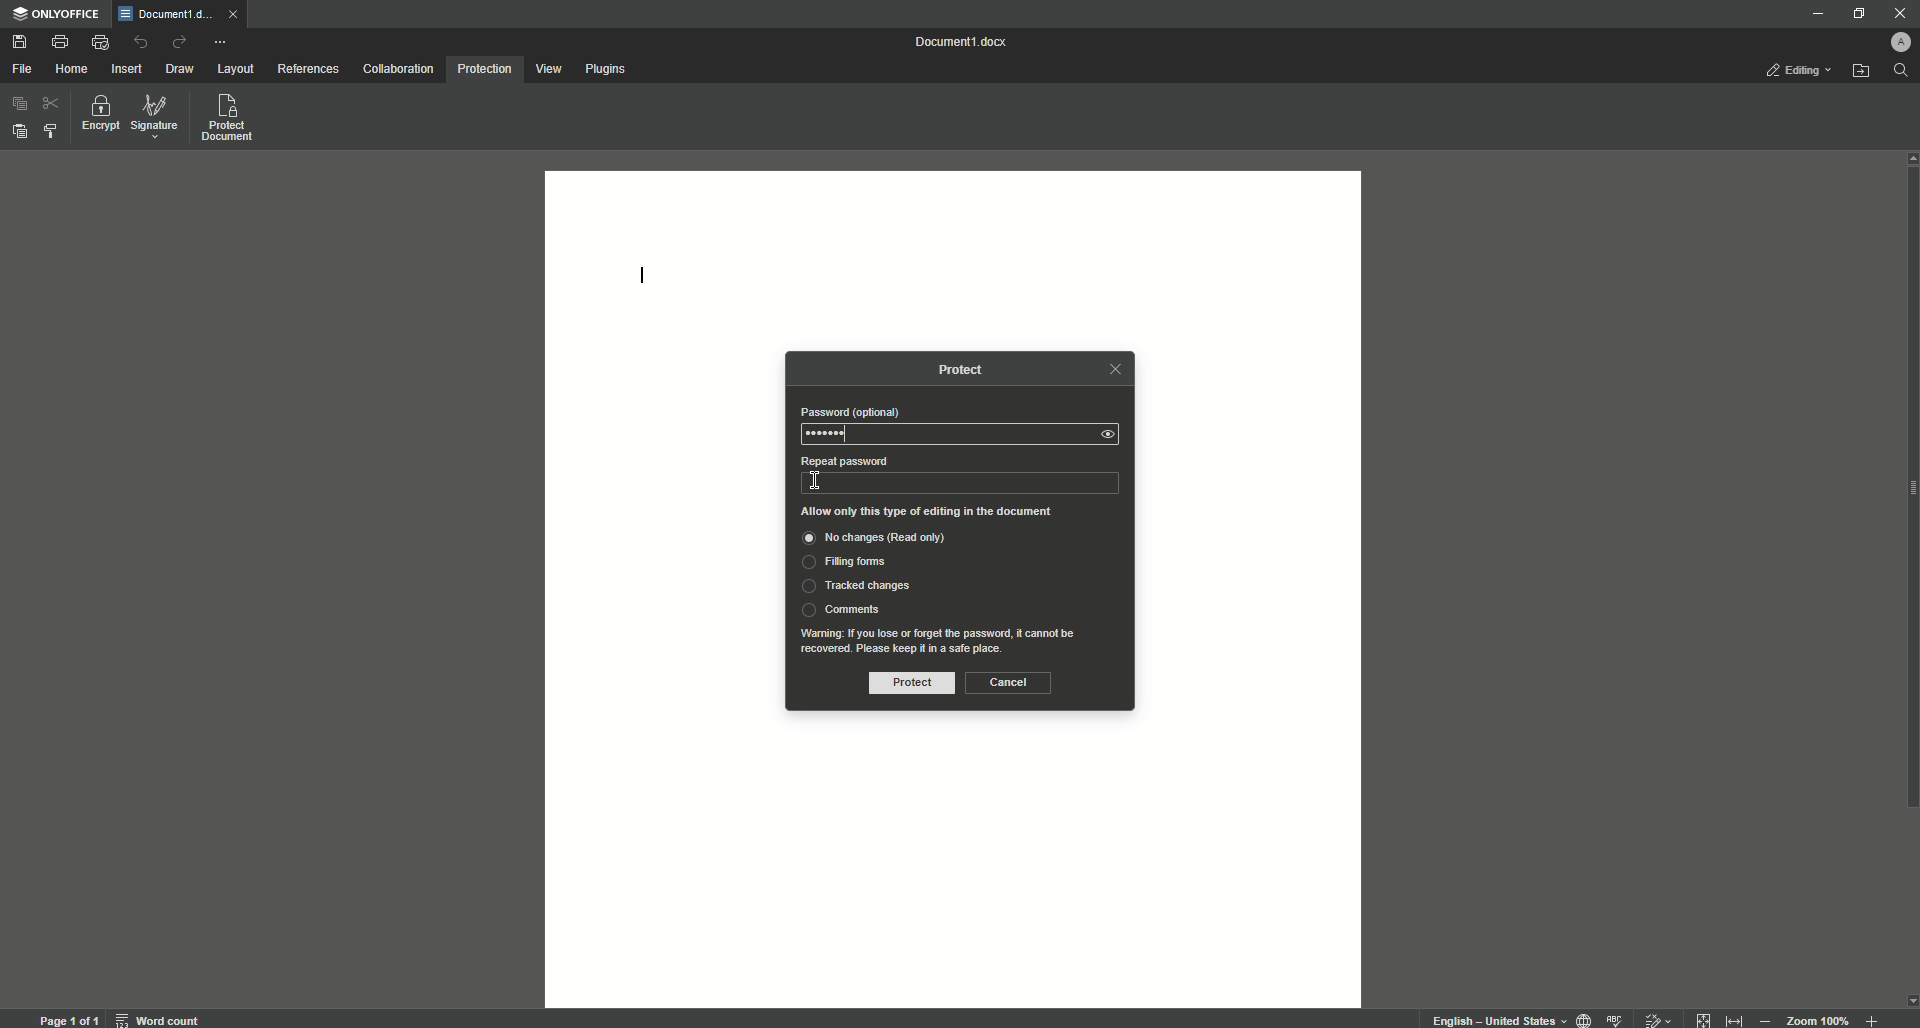  What do you see at coordinates (849, 564) in the screenshot?
I see `Filing Forms` at bounding box center [849, 564].